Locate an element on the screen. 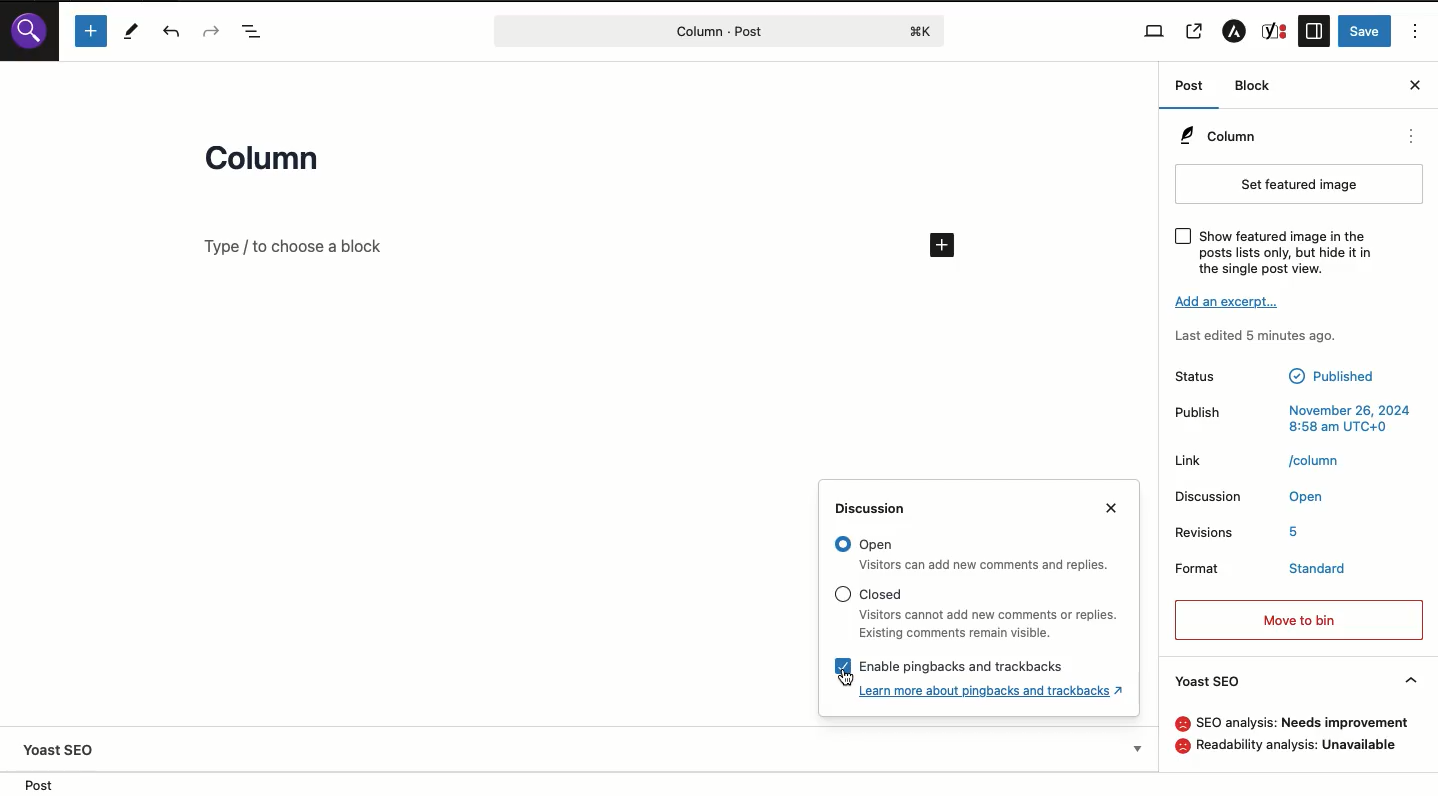  View is located at coordinates (1156, 31).